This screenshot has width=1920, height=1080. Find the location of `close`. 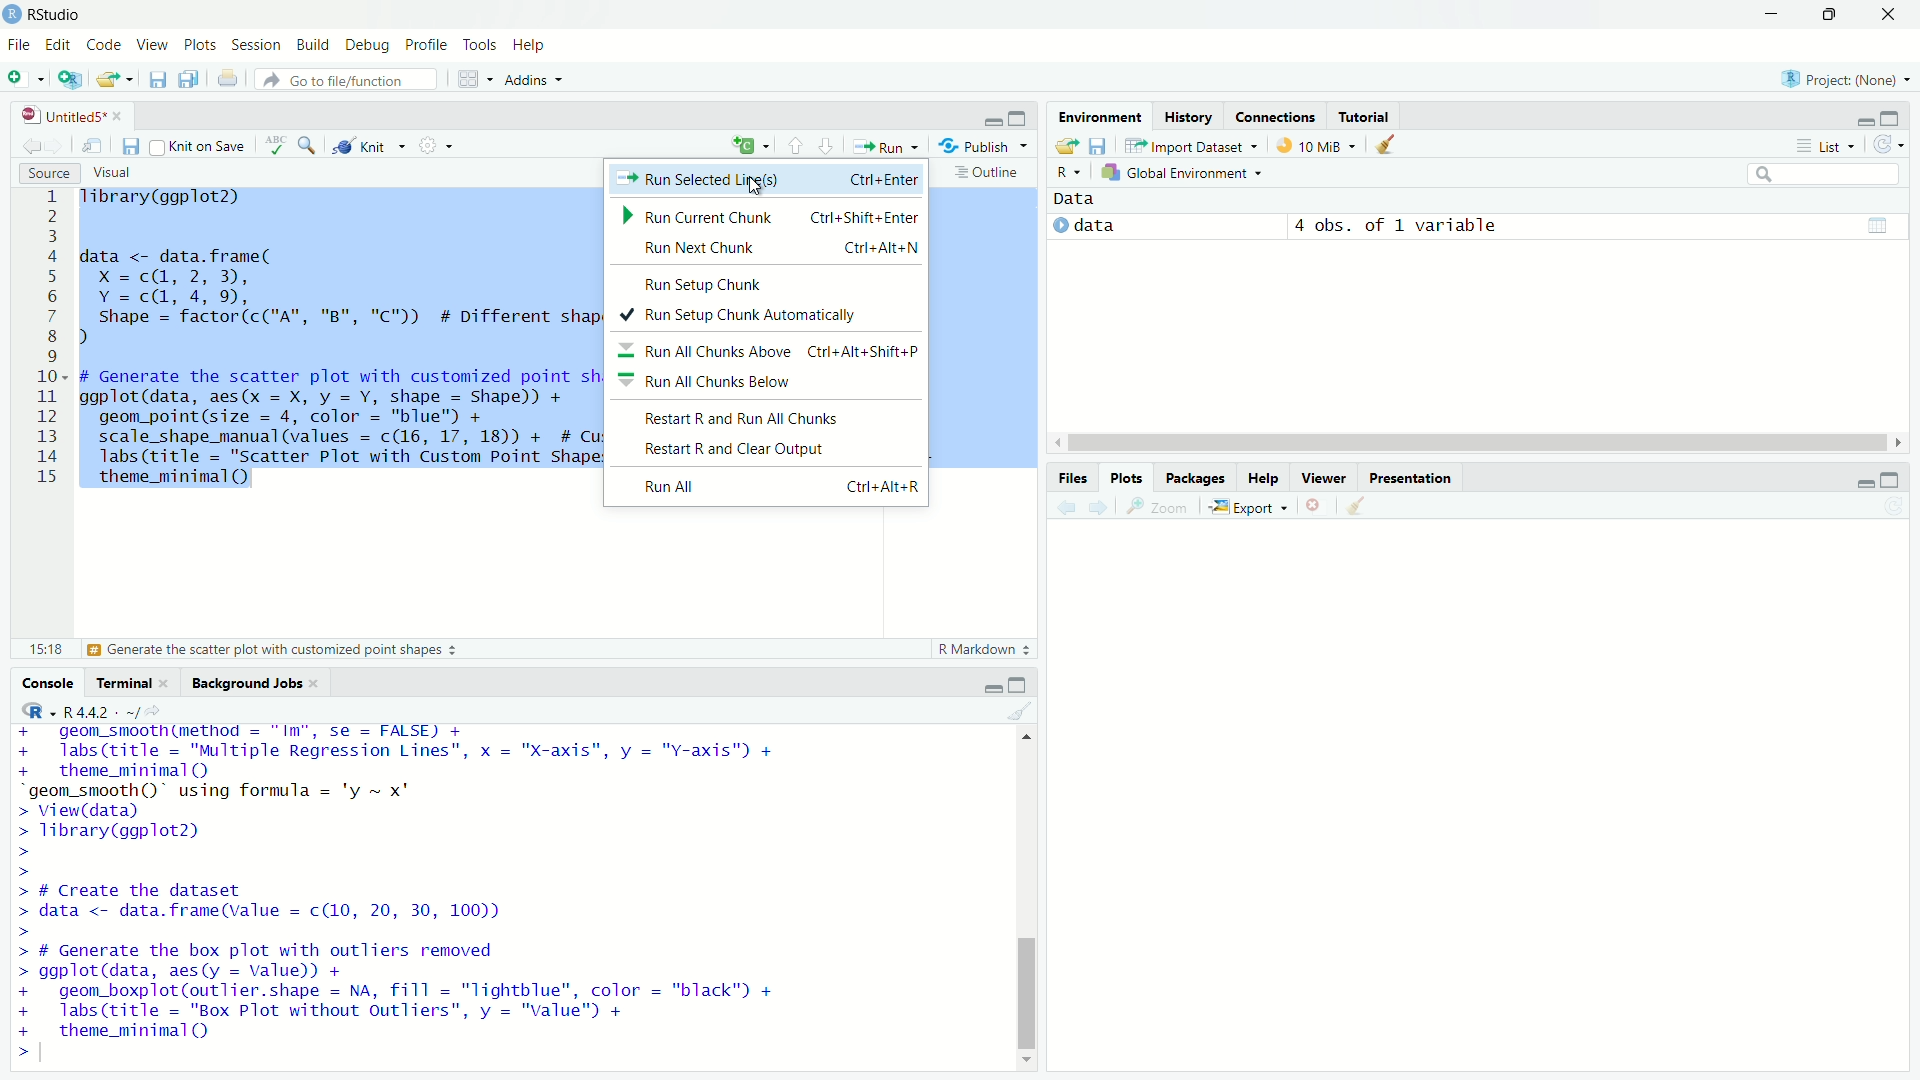

close is located at coordinates (1889, 15).